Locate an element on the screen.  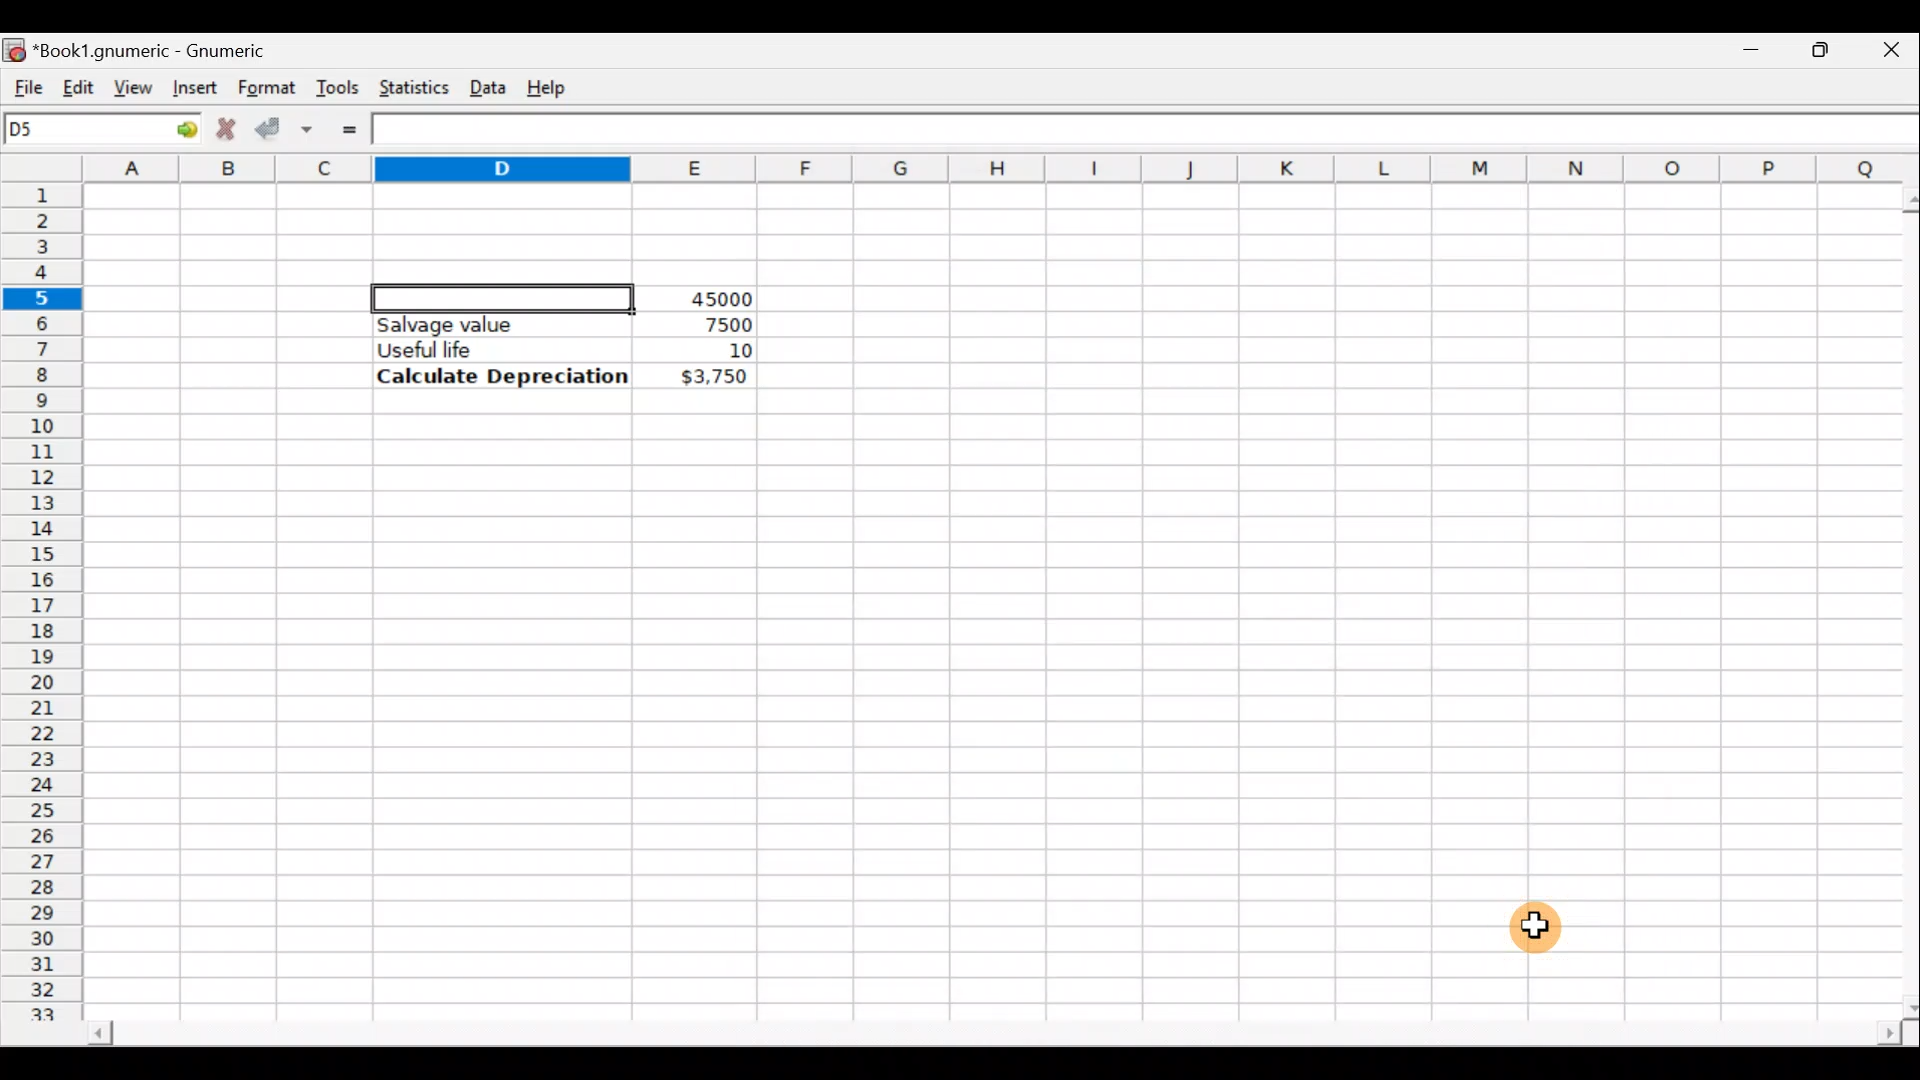
Cursor is located at coordinates (1537, 929).